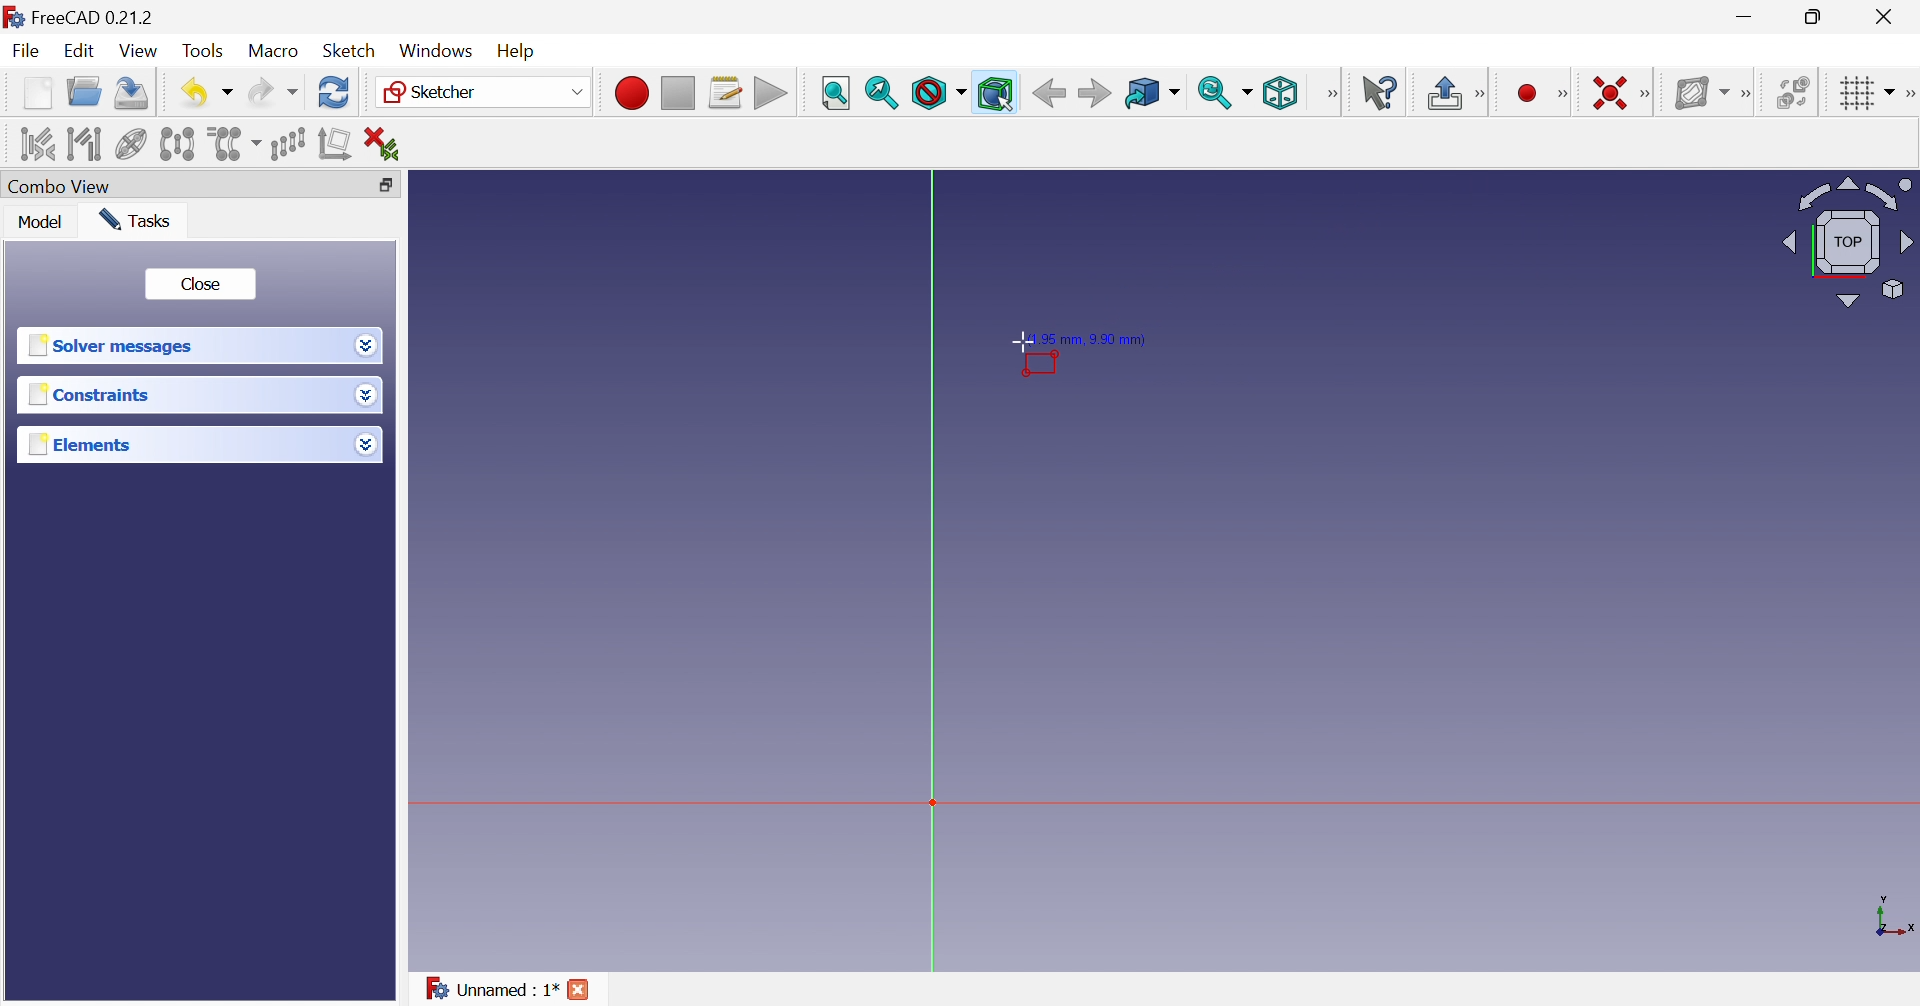 The width and height of the screenshot is (1920, 1006). I want to click on Close, so click(1885, 16).